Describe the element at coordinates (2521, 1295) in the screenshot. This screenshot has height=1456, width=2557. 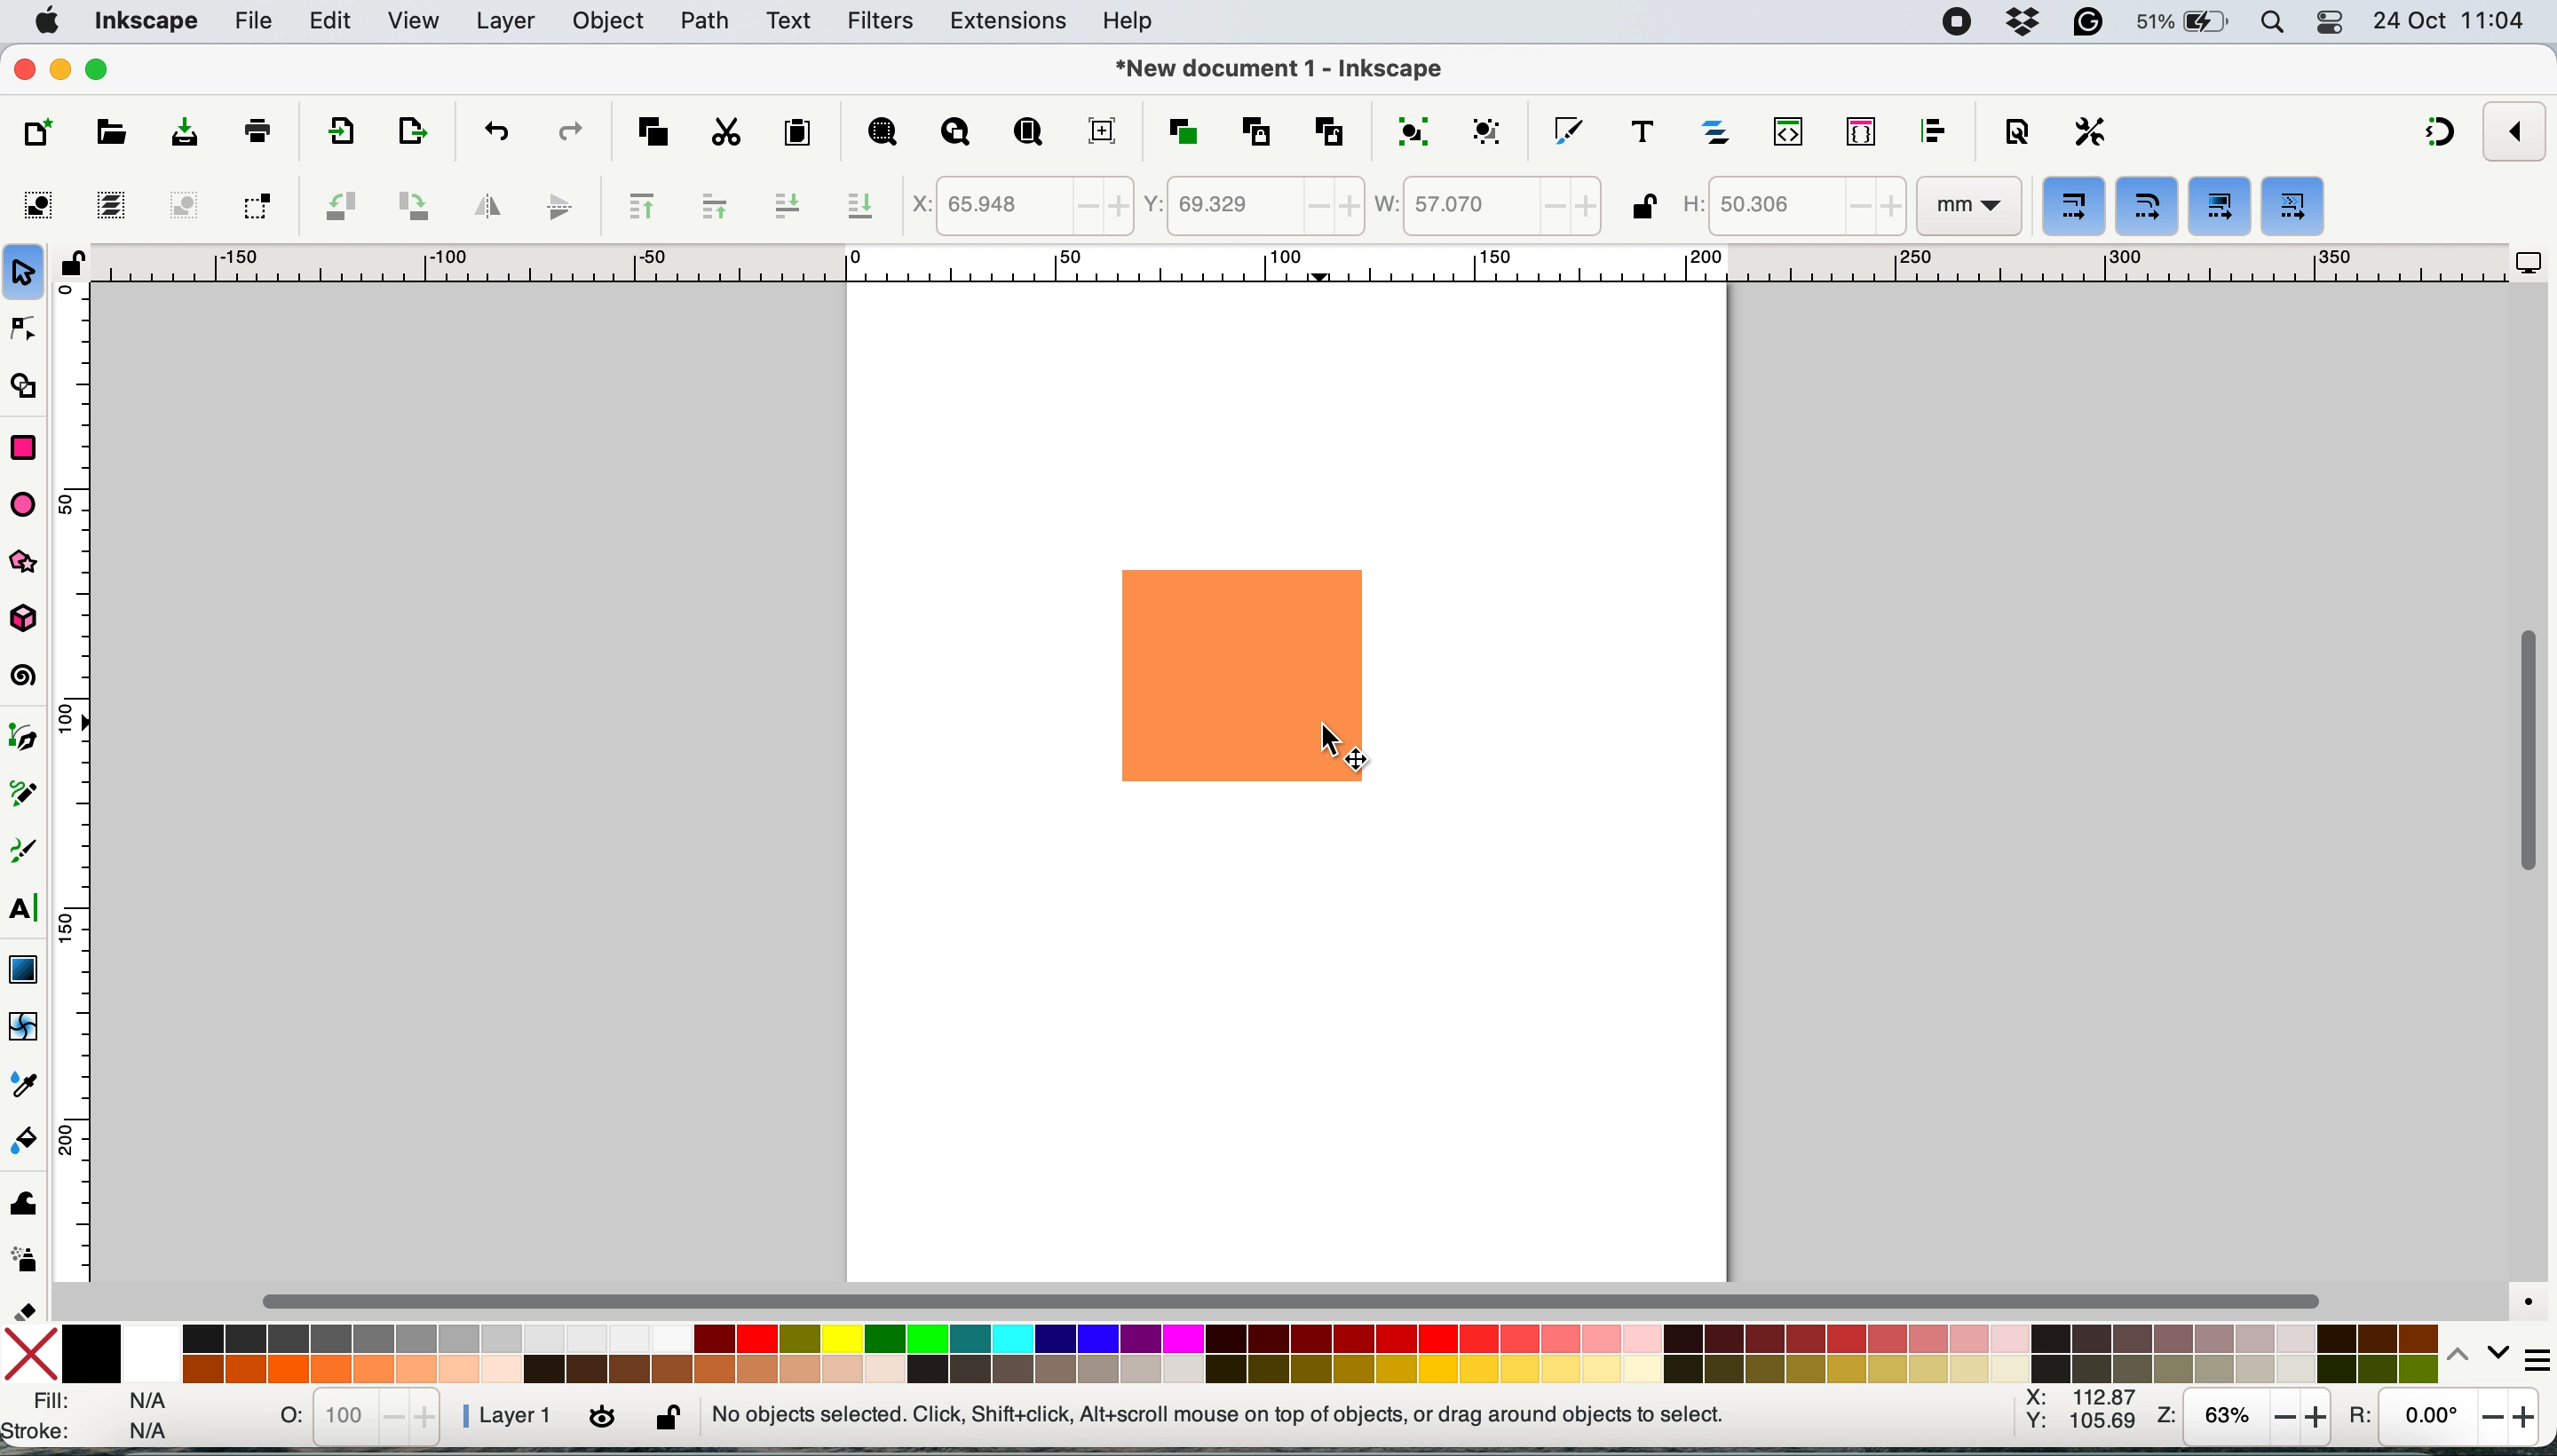
I see `color managed mode` at that location.